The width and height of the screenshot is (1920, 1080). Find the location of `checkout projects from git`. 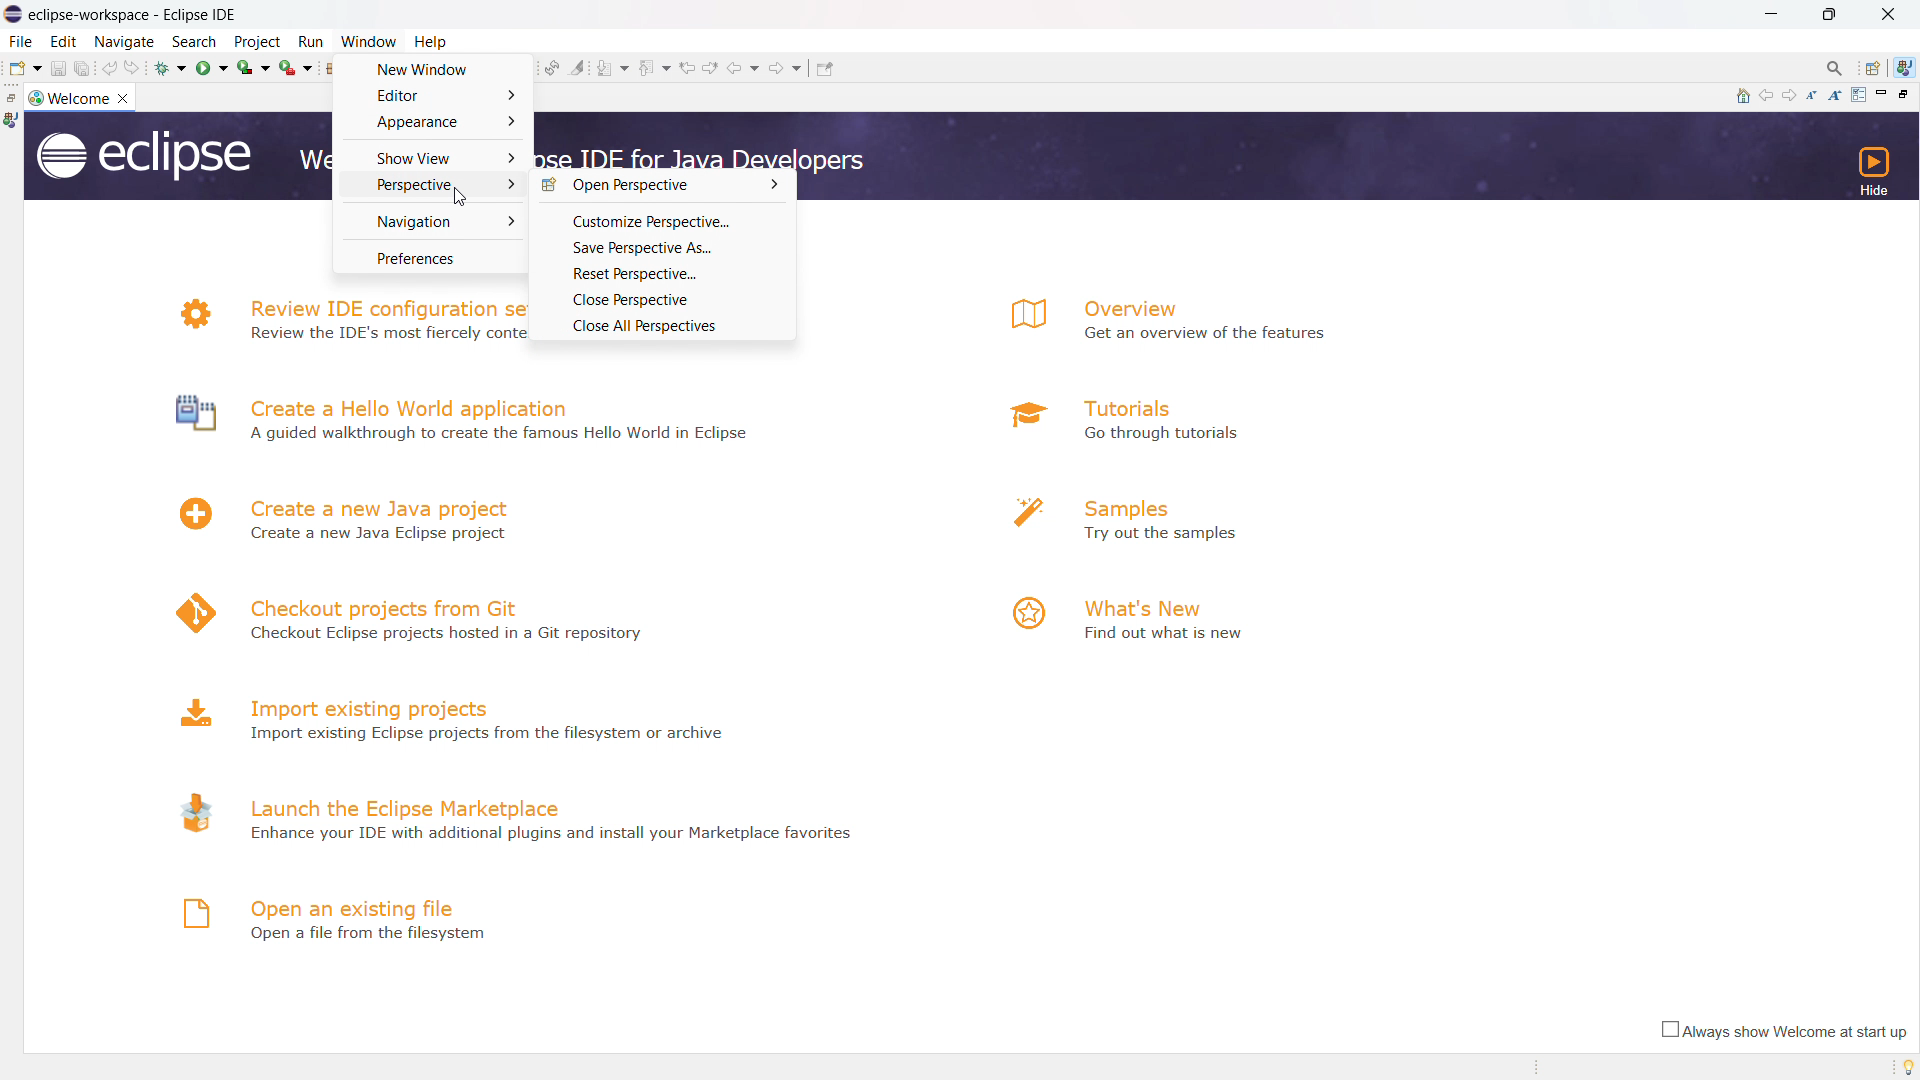

checkout projects from git is located at coordinates (386, 607).